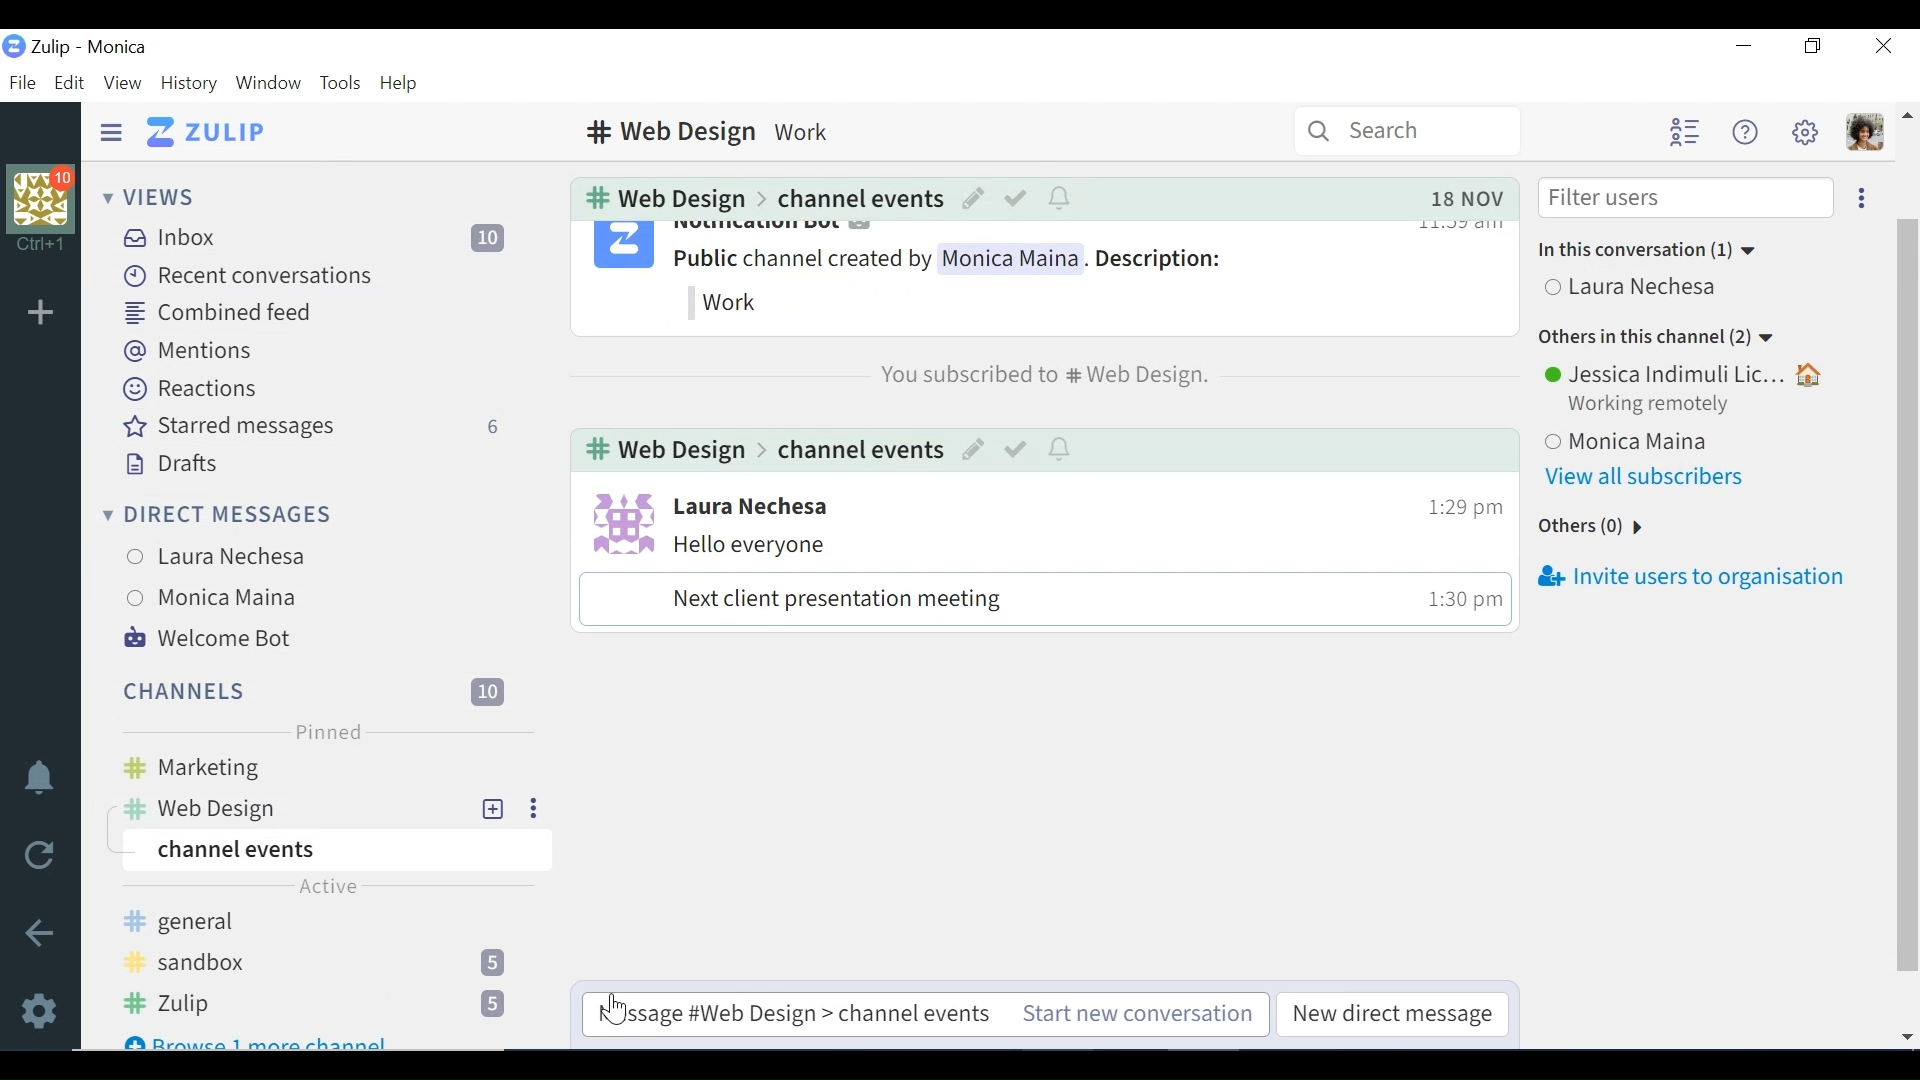  What do you see at coordinates (494, 808) in the screenshot?
I see `add New Topic` at bounding box center [494, 808].